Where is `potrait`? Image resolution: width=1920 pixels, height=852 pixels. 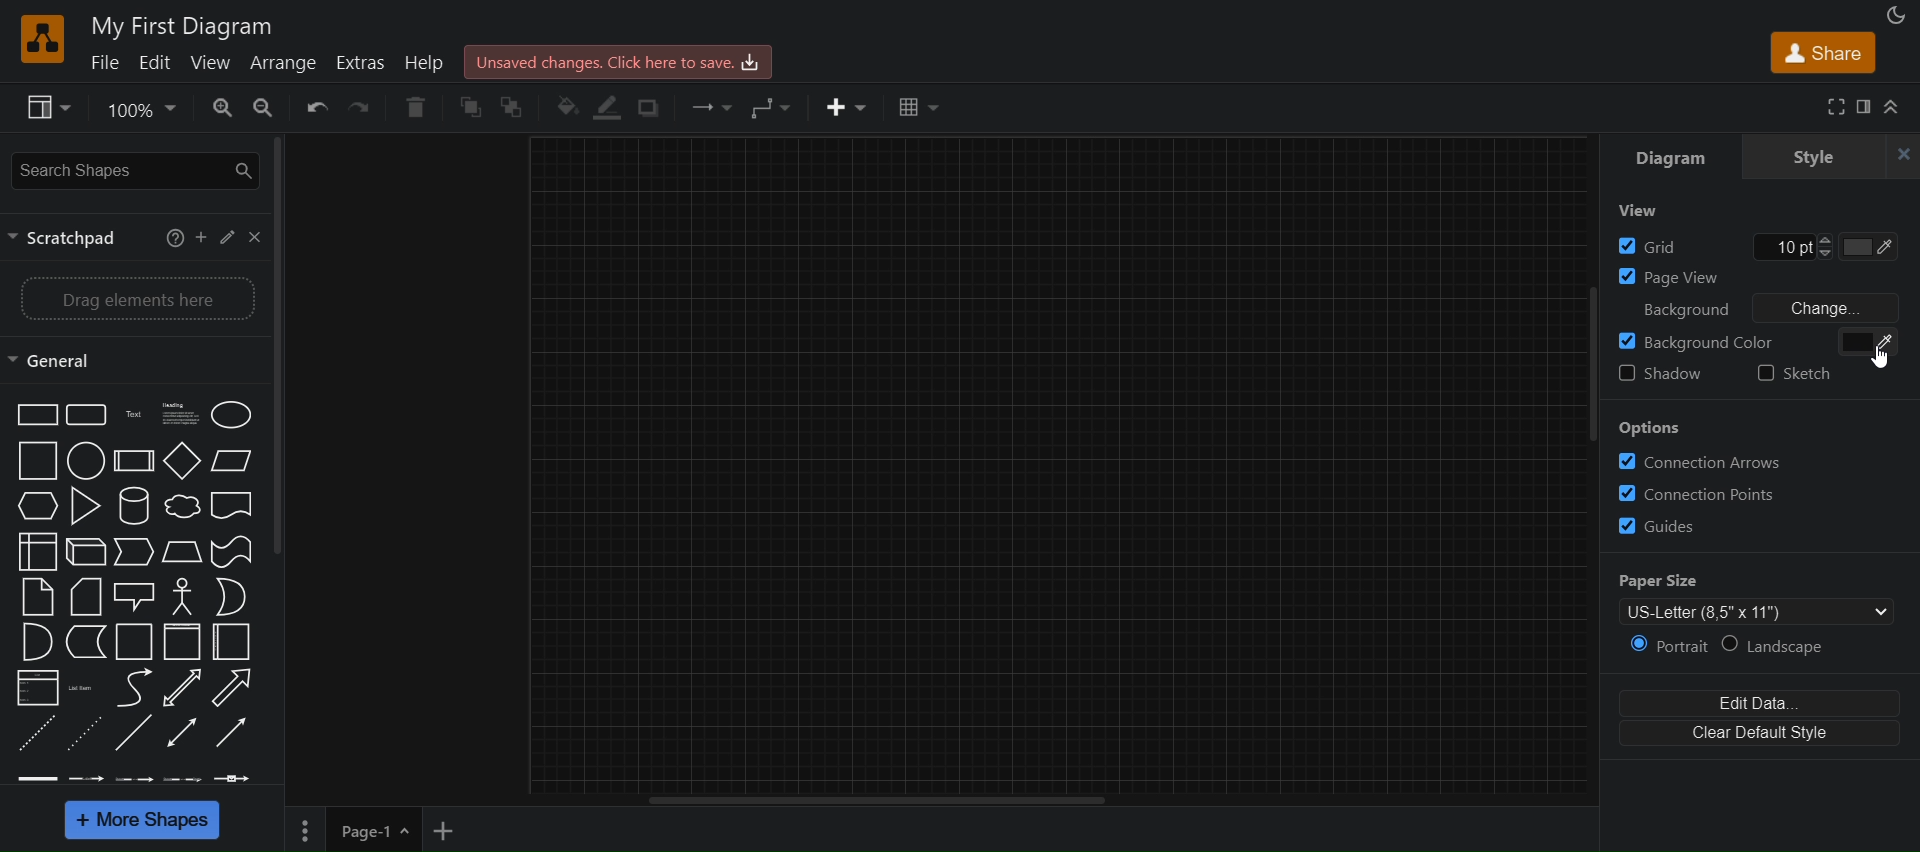
potrait is located at coordinates (1669, 647).